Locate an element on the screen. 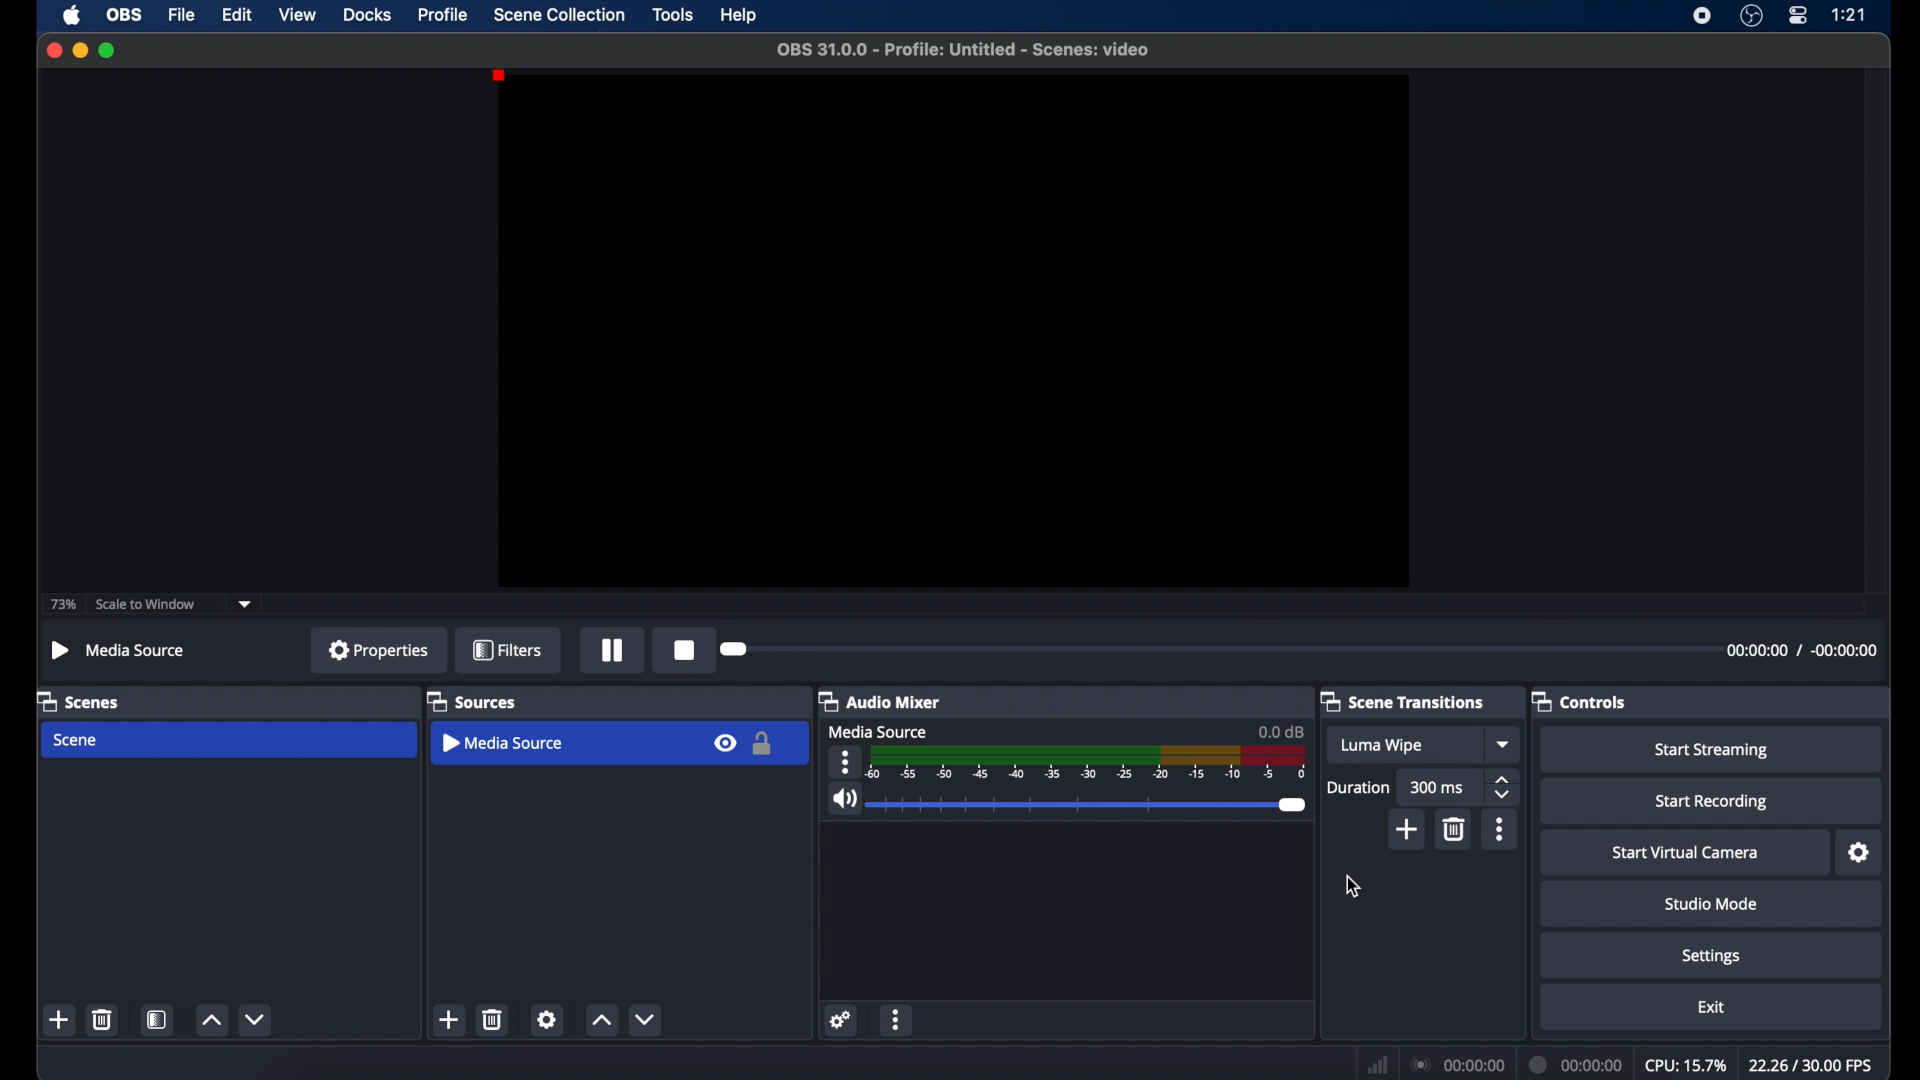 This screenshot has width=1920, height=1080. slider is located at coordinates (1090, 804).